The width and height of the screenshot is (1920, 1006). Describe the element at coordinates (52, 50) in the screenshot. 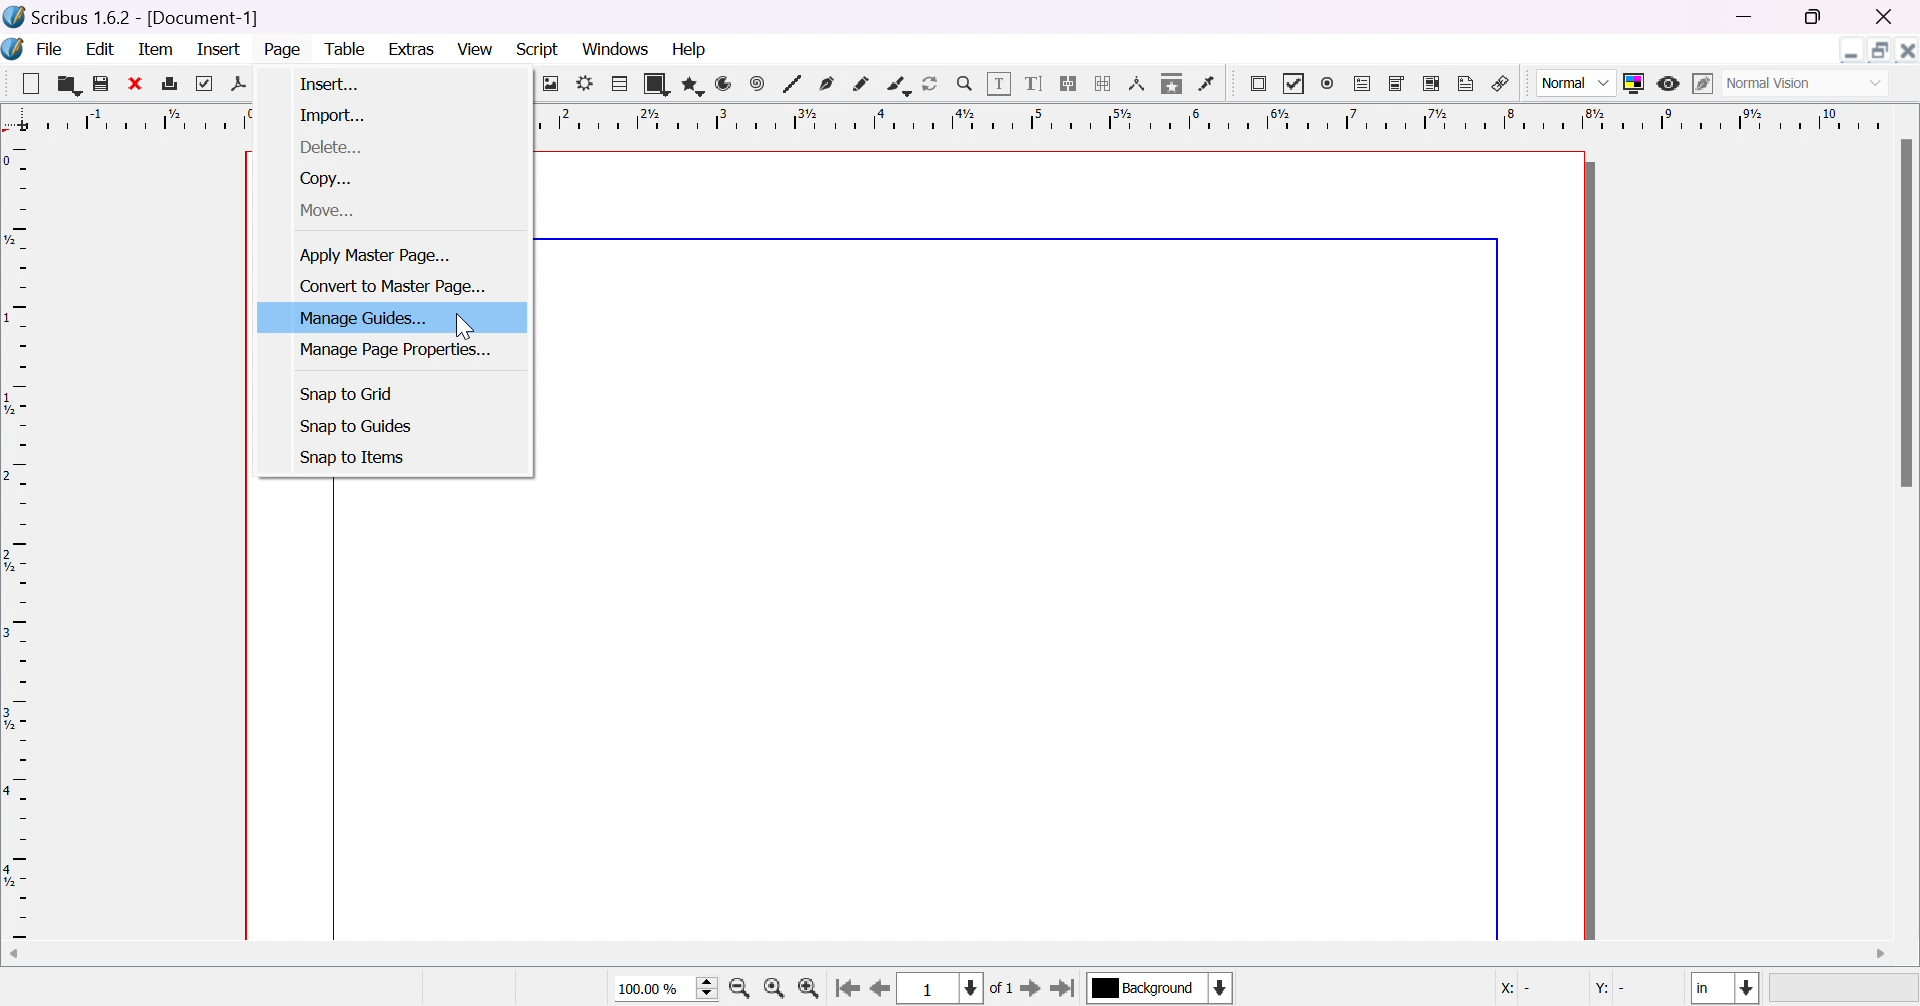

I see `file` at that location.